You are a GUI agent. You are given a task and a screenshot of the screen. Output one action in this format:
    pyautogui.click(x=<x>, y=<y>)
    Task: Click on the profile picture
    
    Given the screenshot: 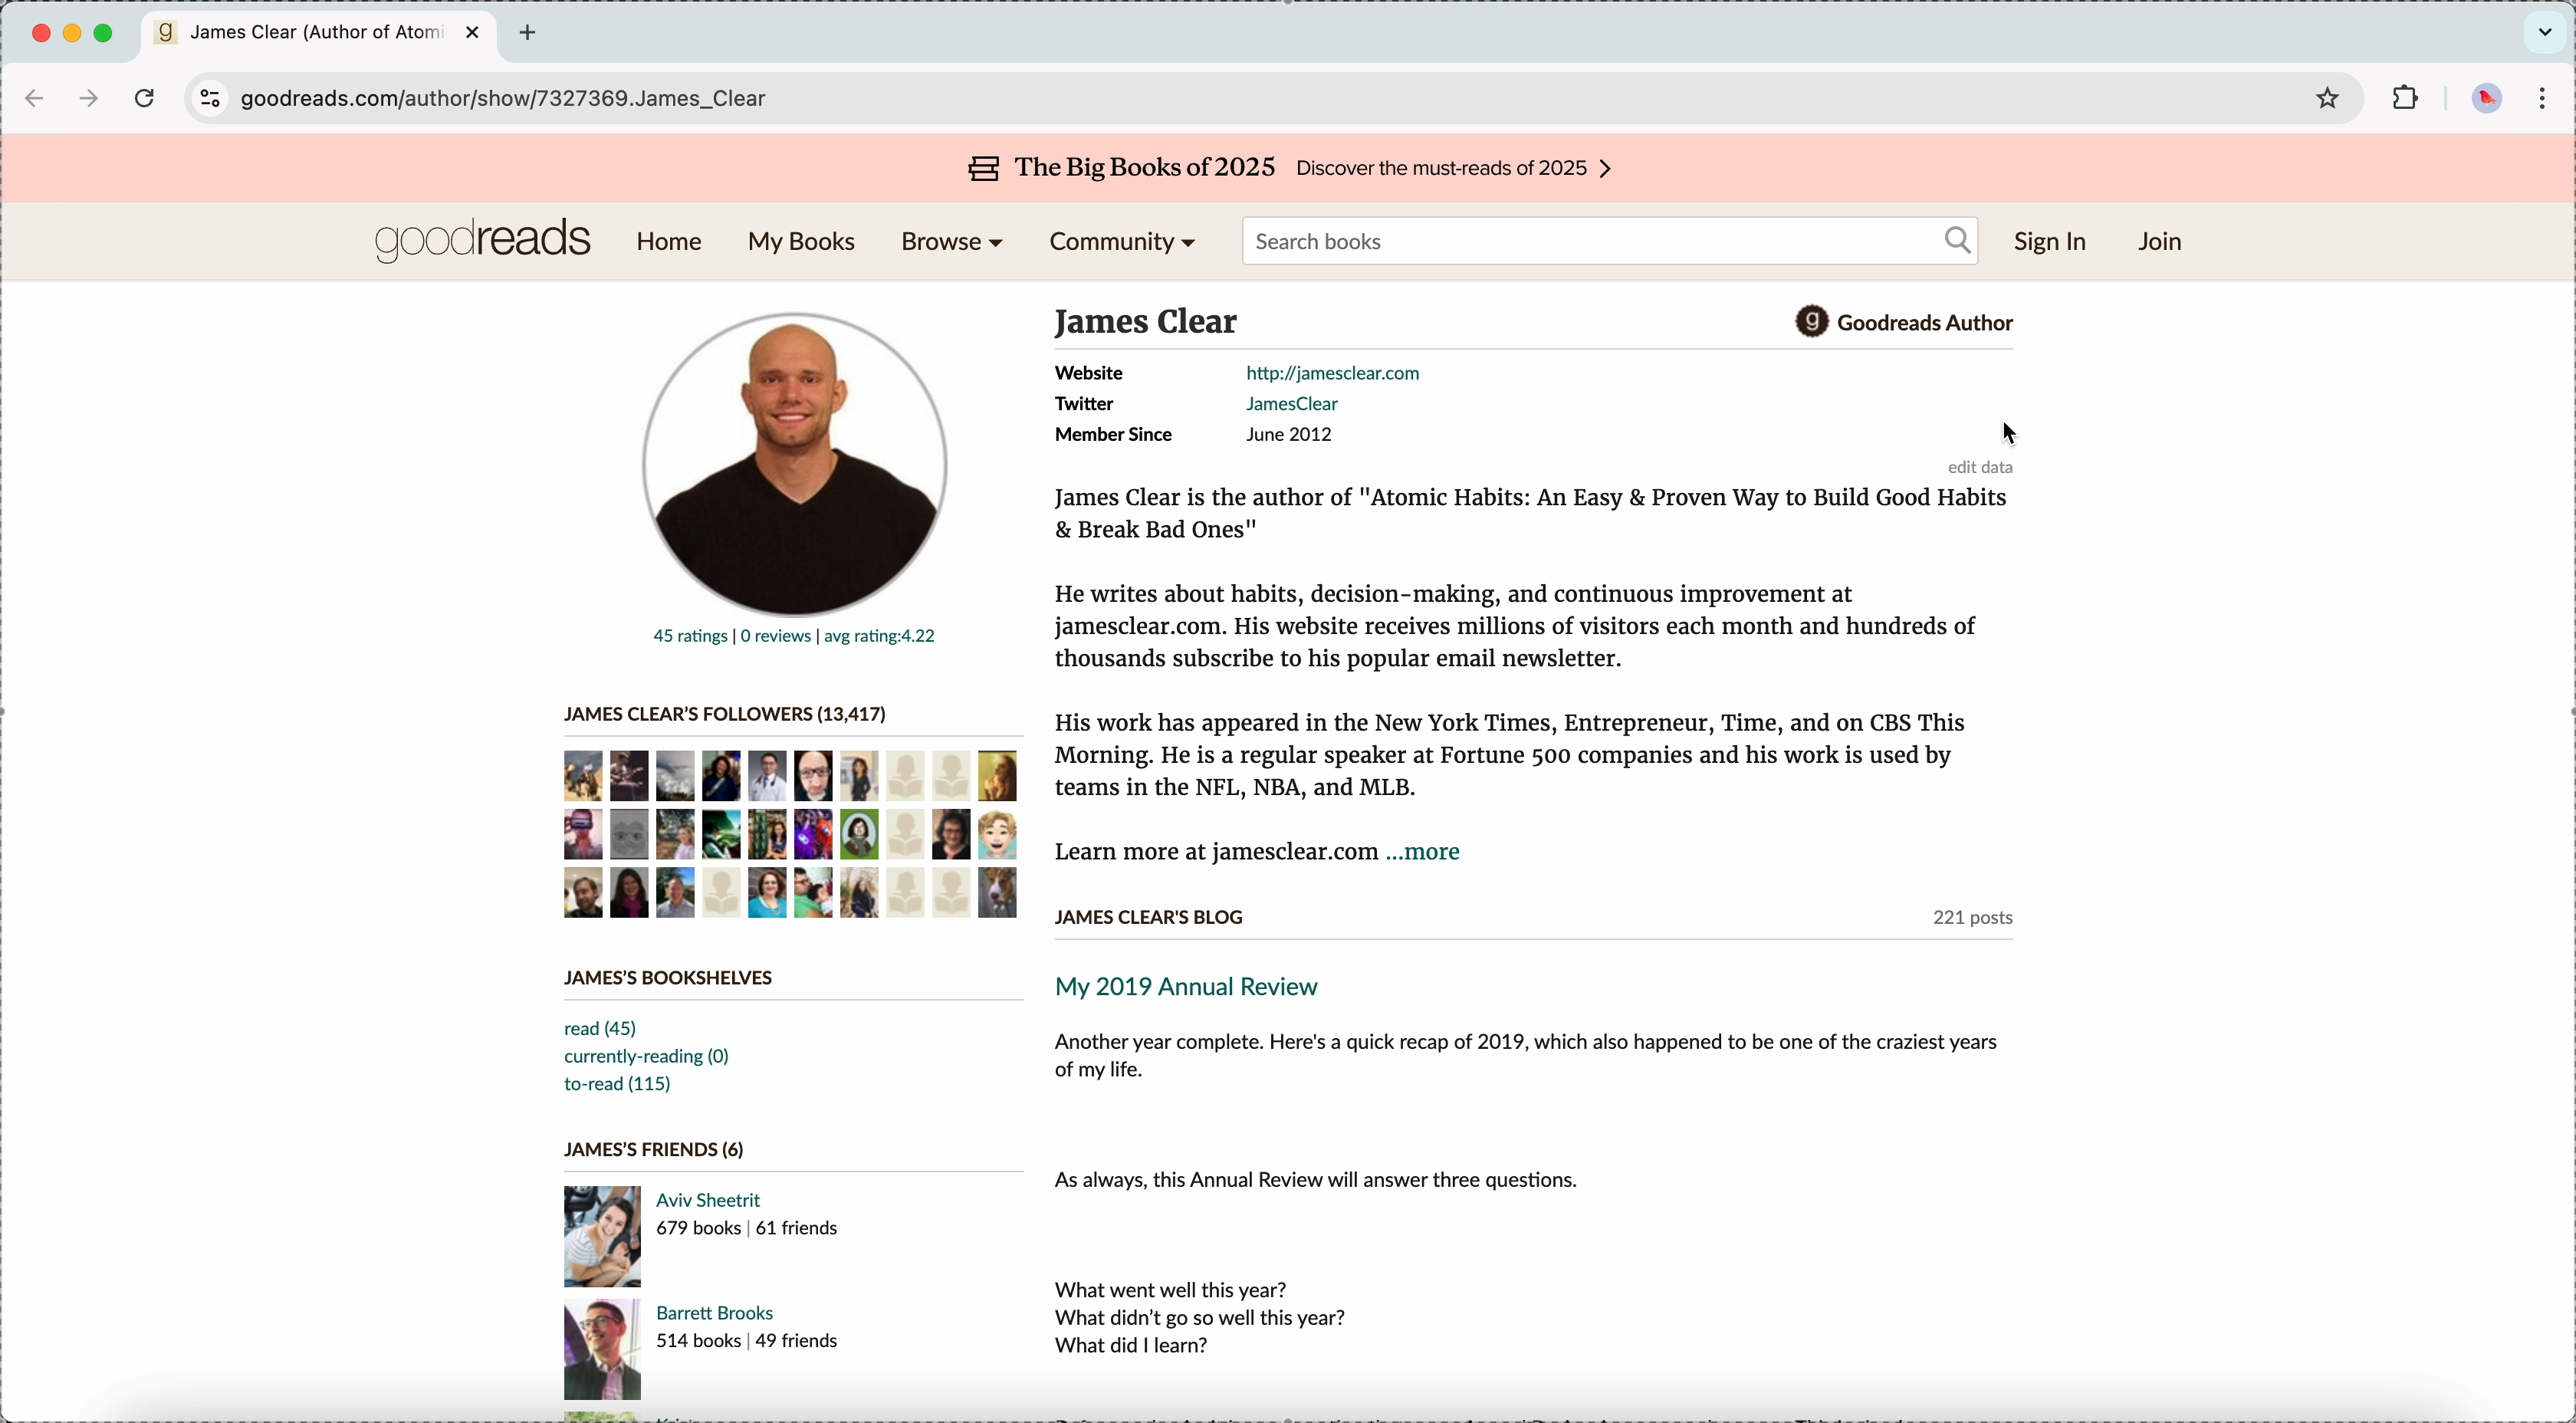 What is the action you would take?
    pyautogui.click(x=2482, y=99)
    